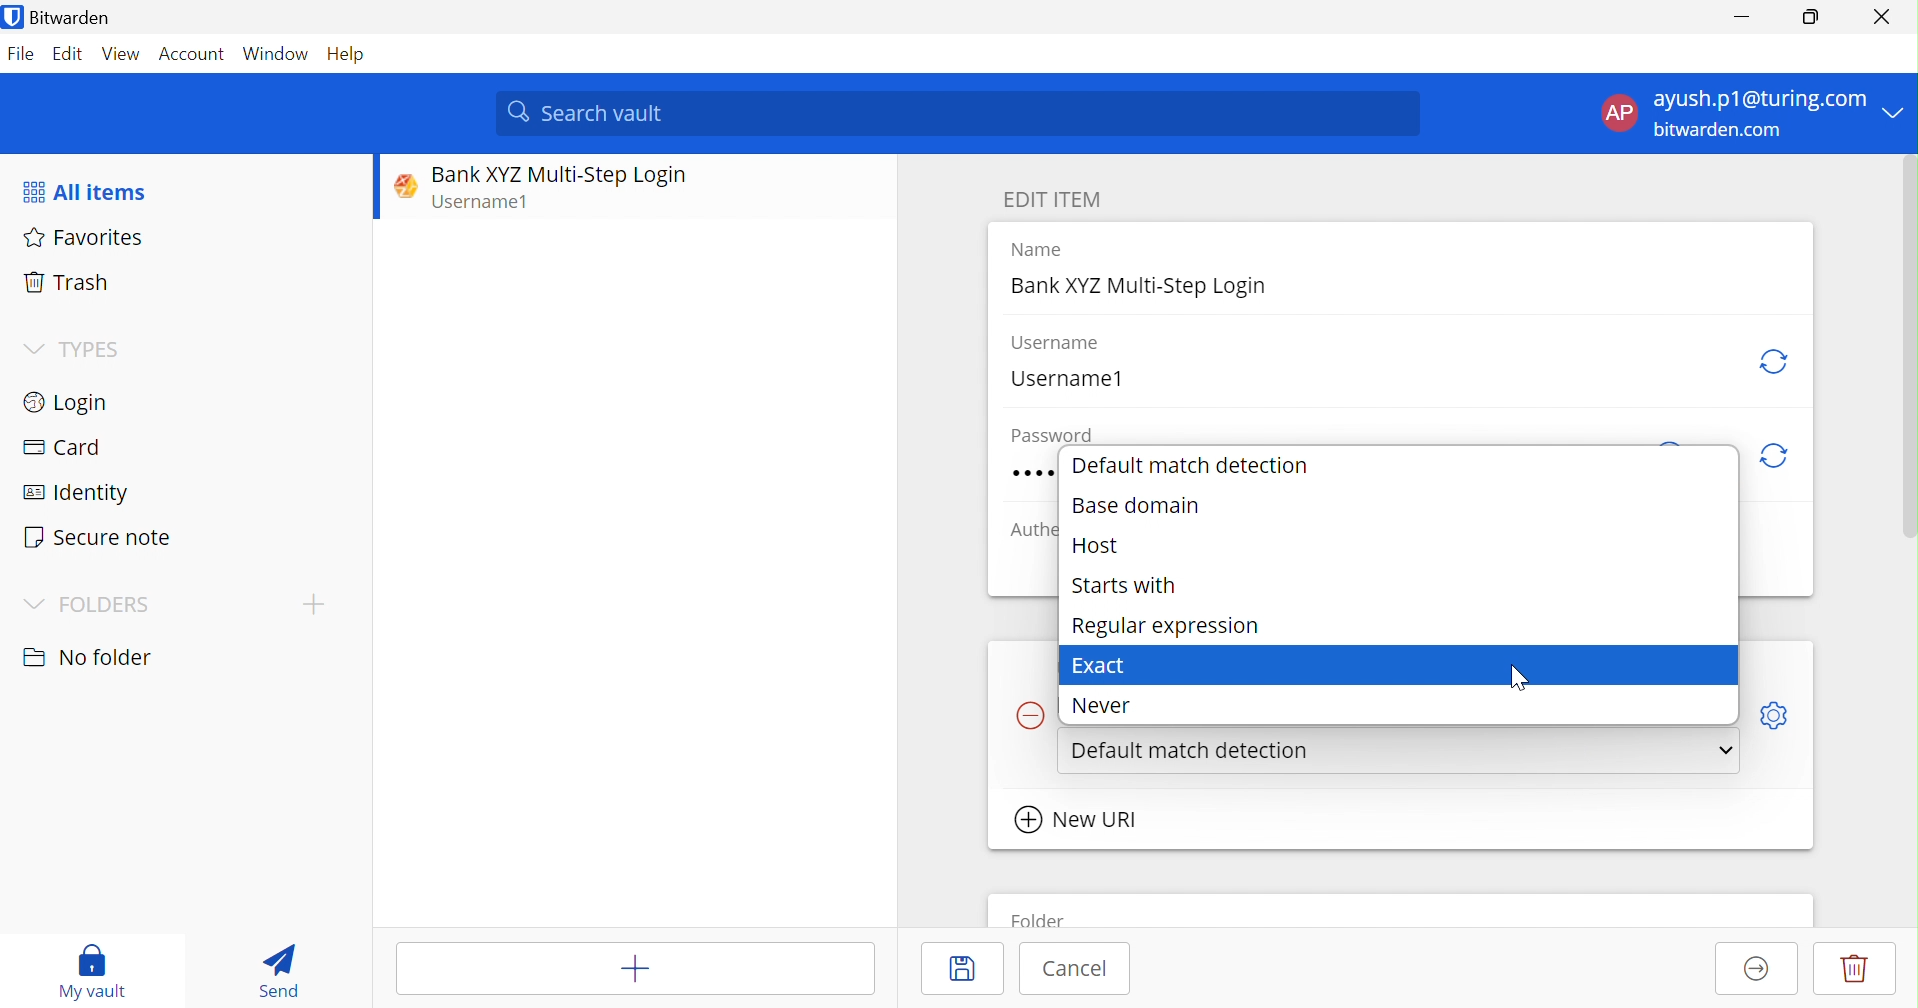 The height and width of the screenshot is (1008, 1918). I want to click on Card, so click(61, 446).